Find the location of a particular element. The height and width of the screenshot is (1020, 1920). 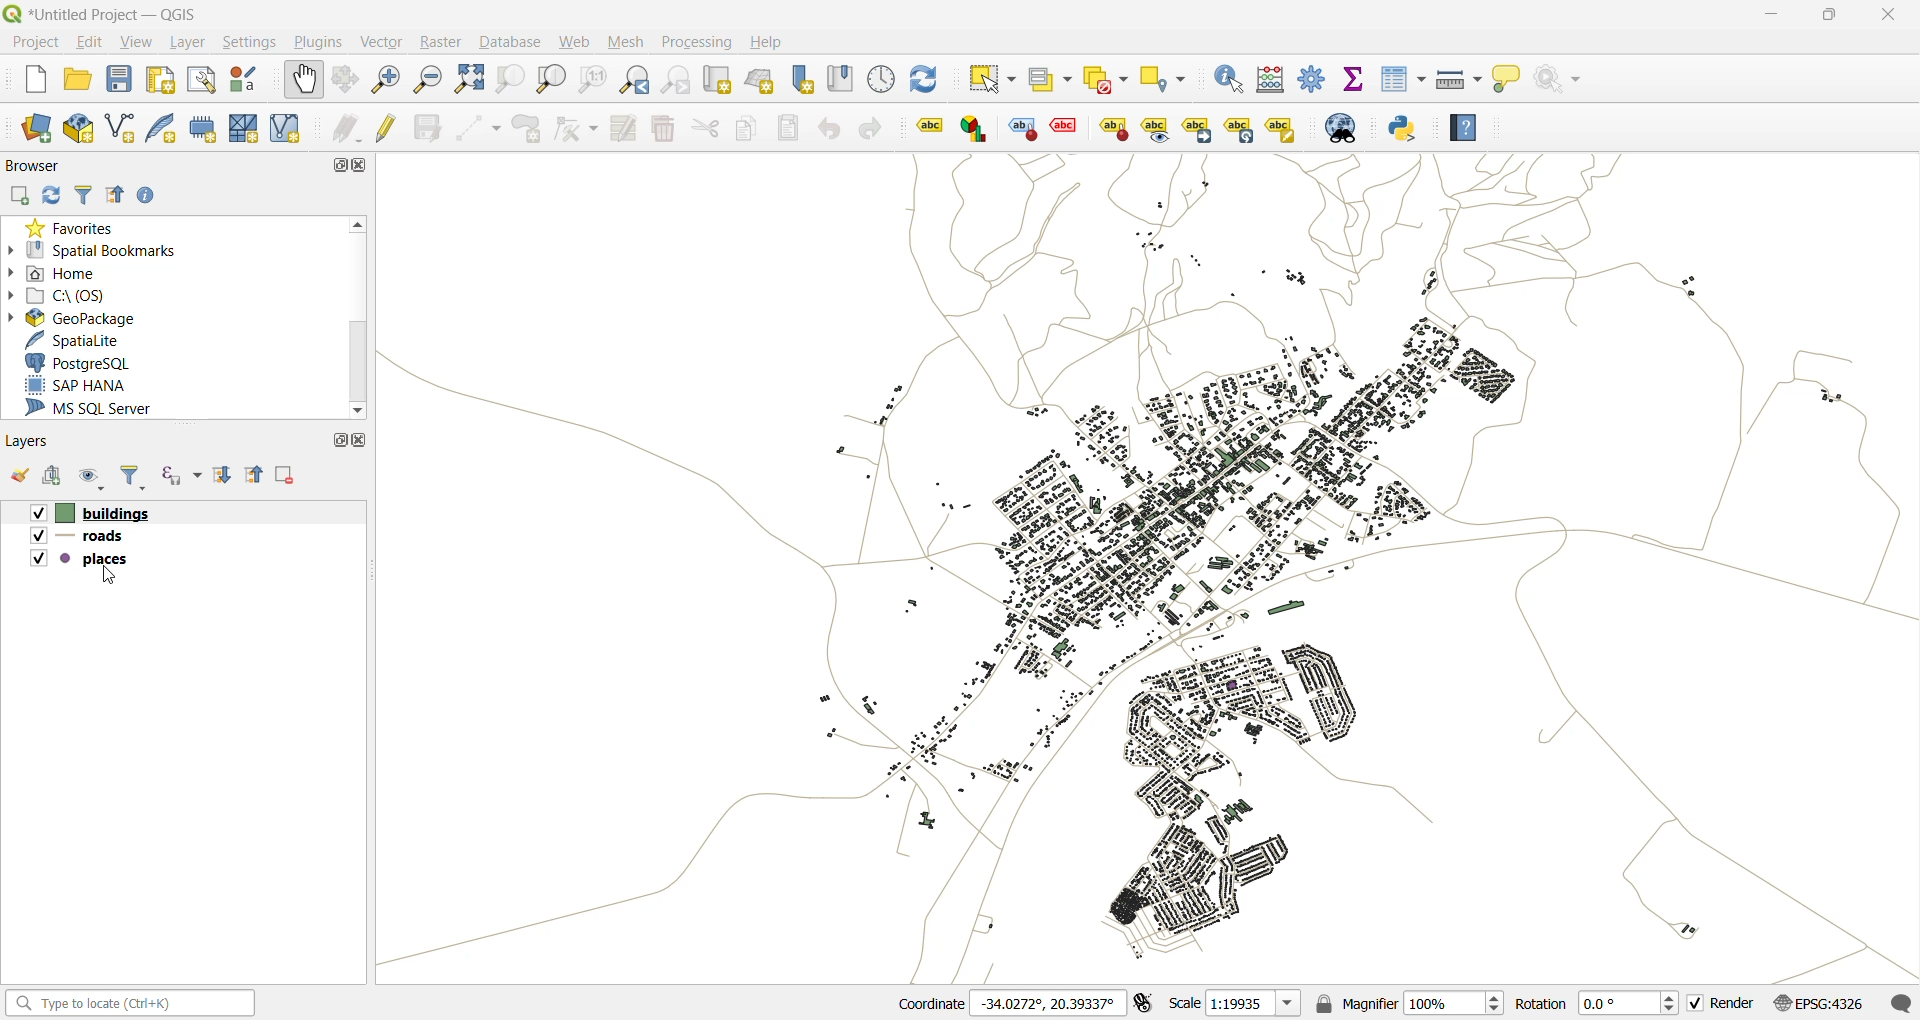

show tips is located at coordinates (1510, 81).